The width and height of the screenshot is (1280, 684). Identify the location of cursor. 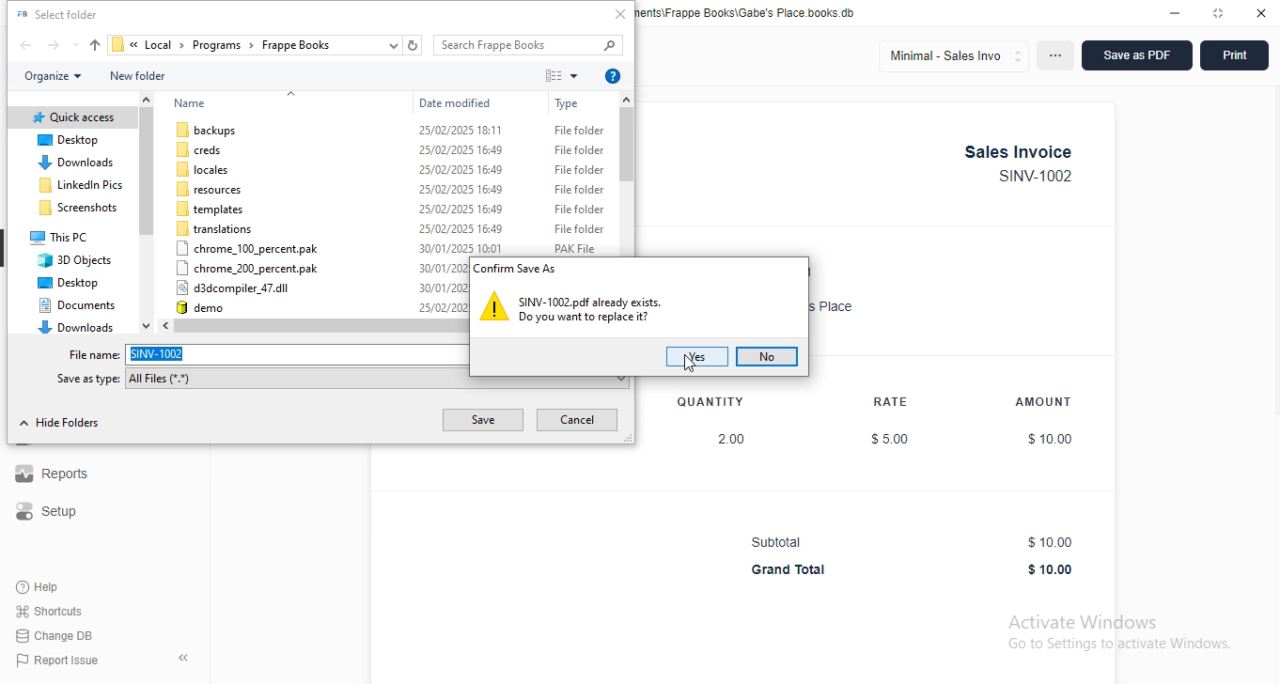
(690, 363).